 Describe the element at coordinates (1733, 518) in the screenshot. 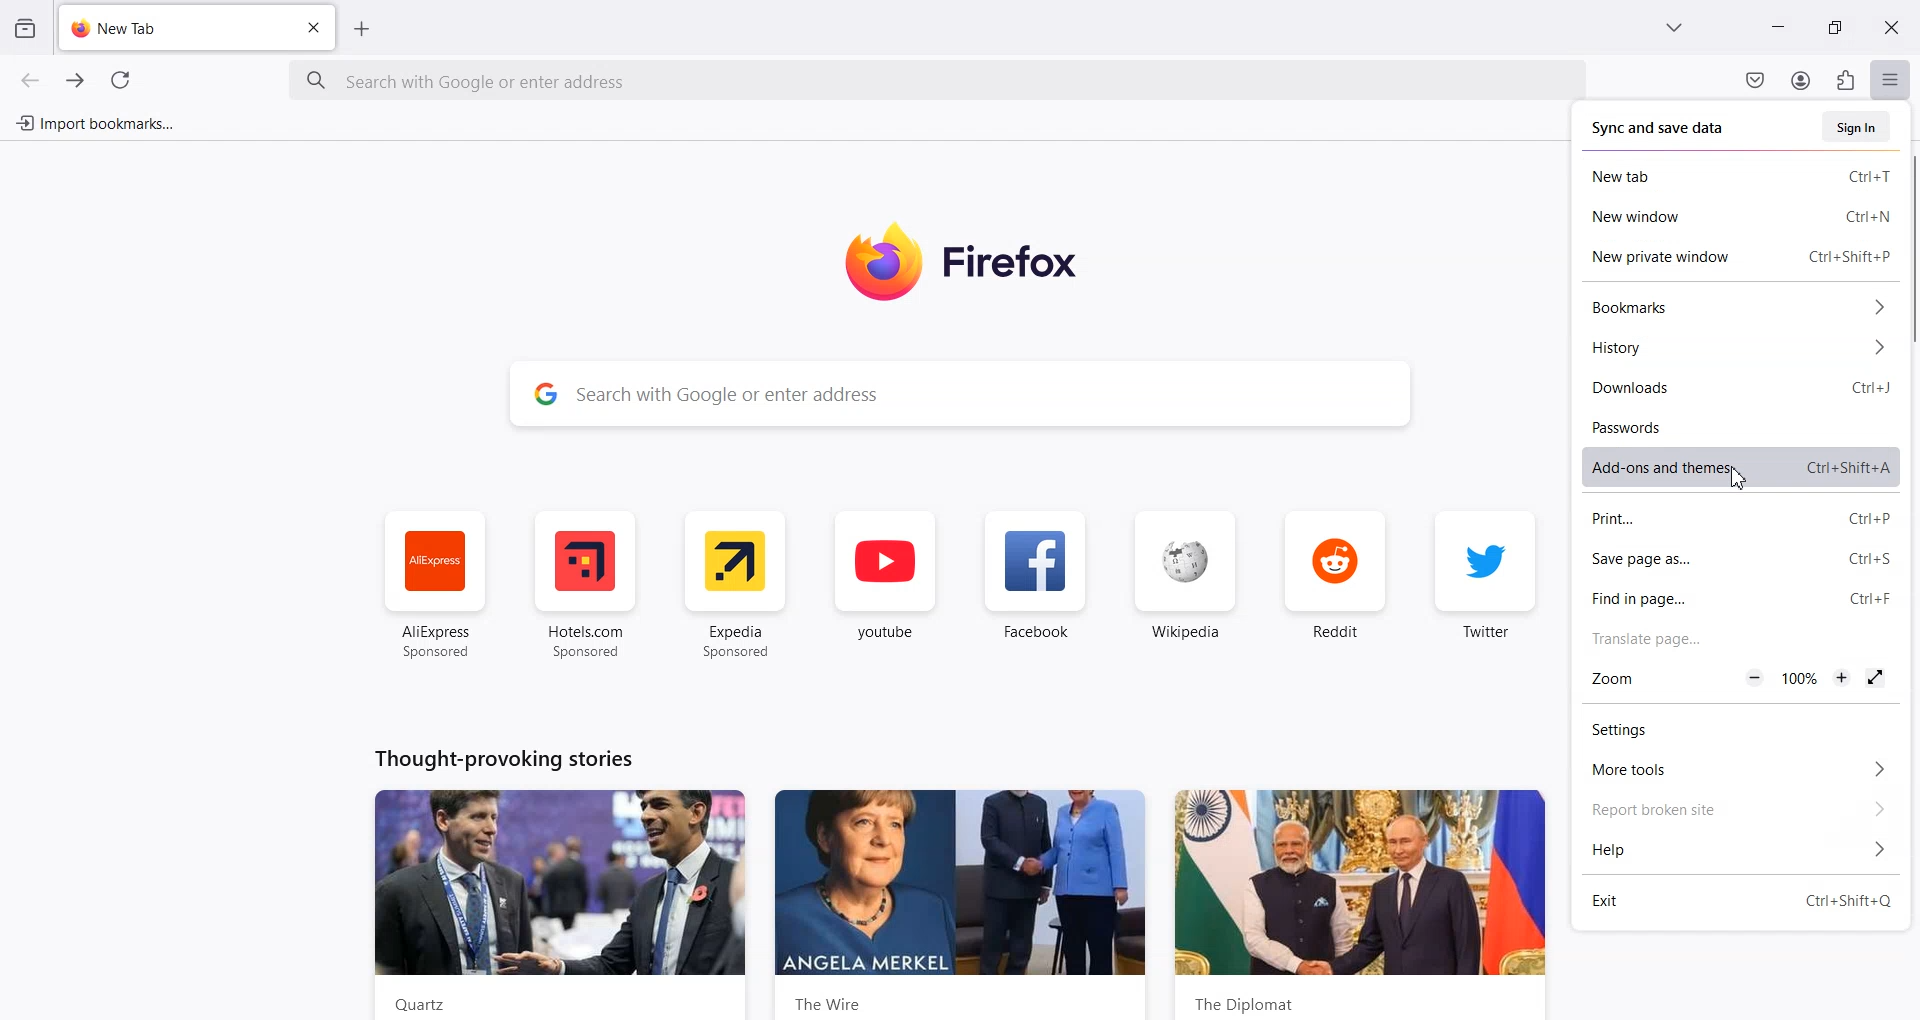

I see `Print` at that location.